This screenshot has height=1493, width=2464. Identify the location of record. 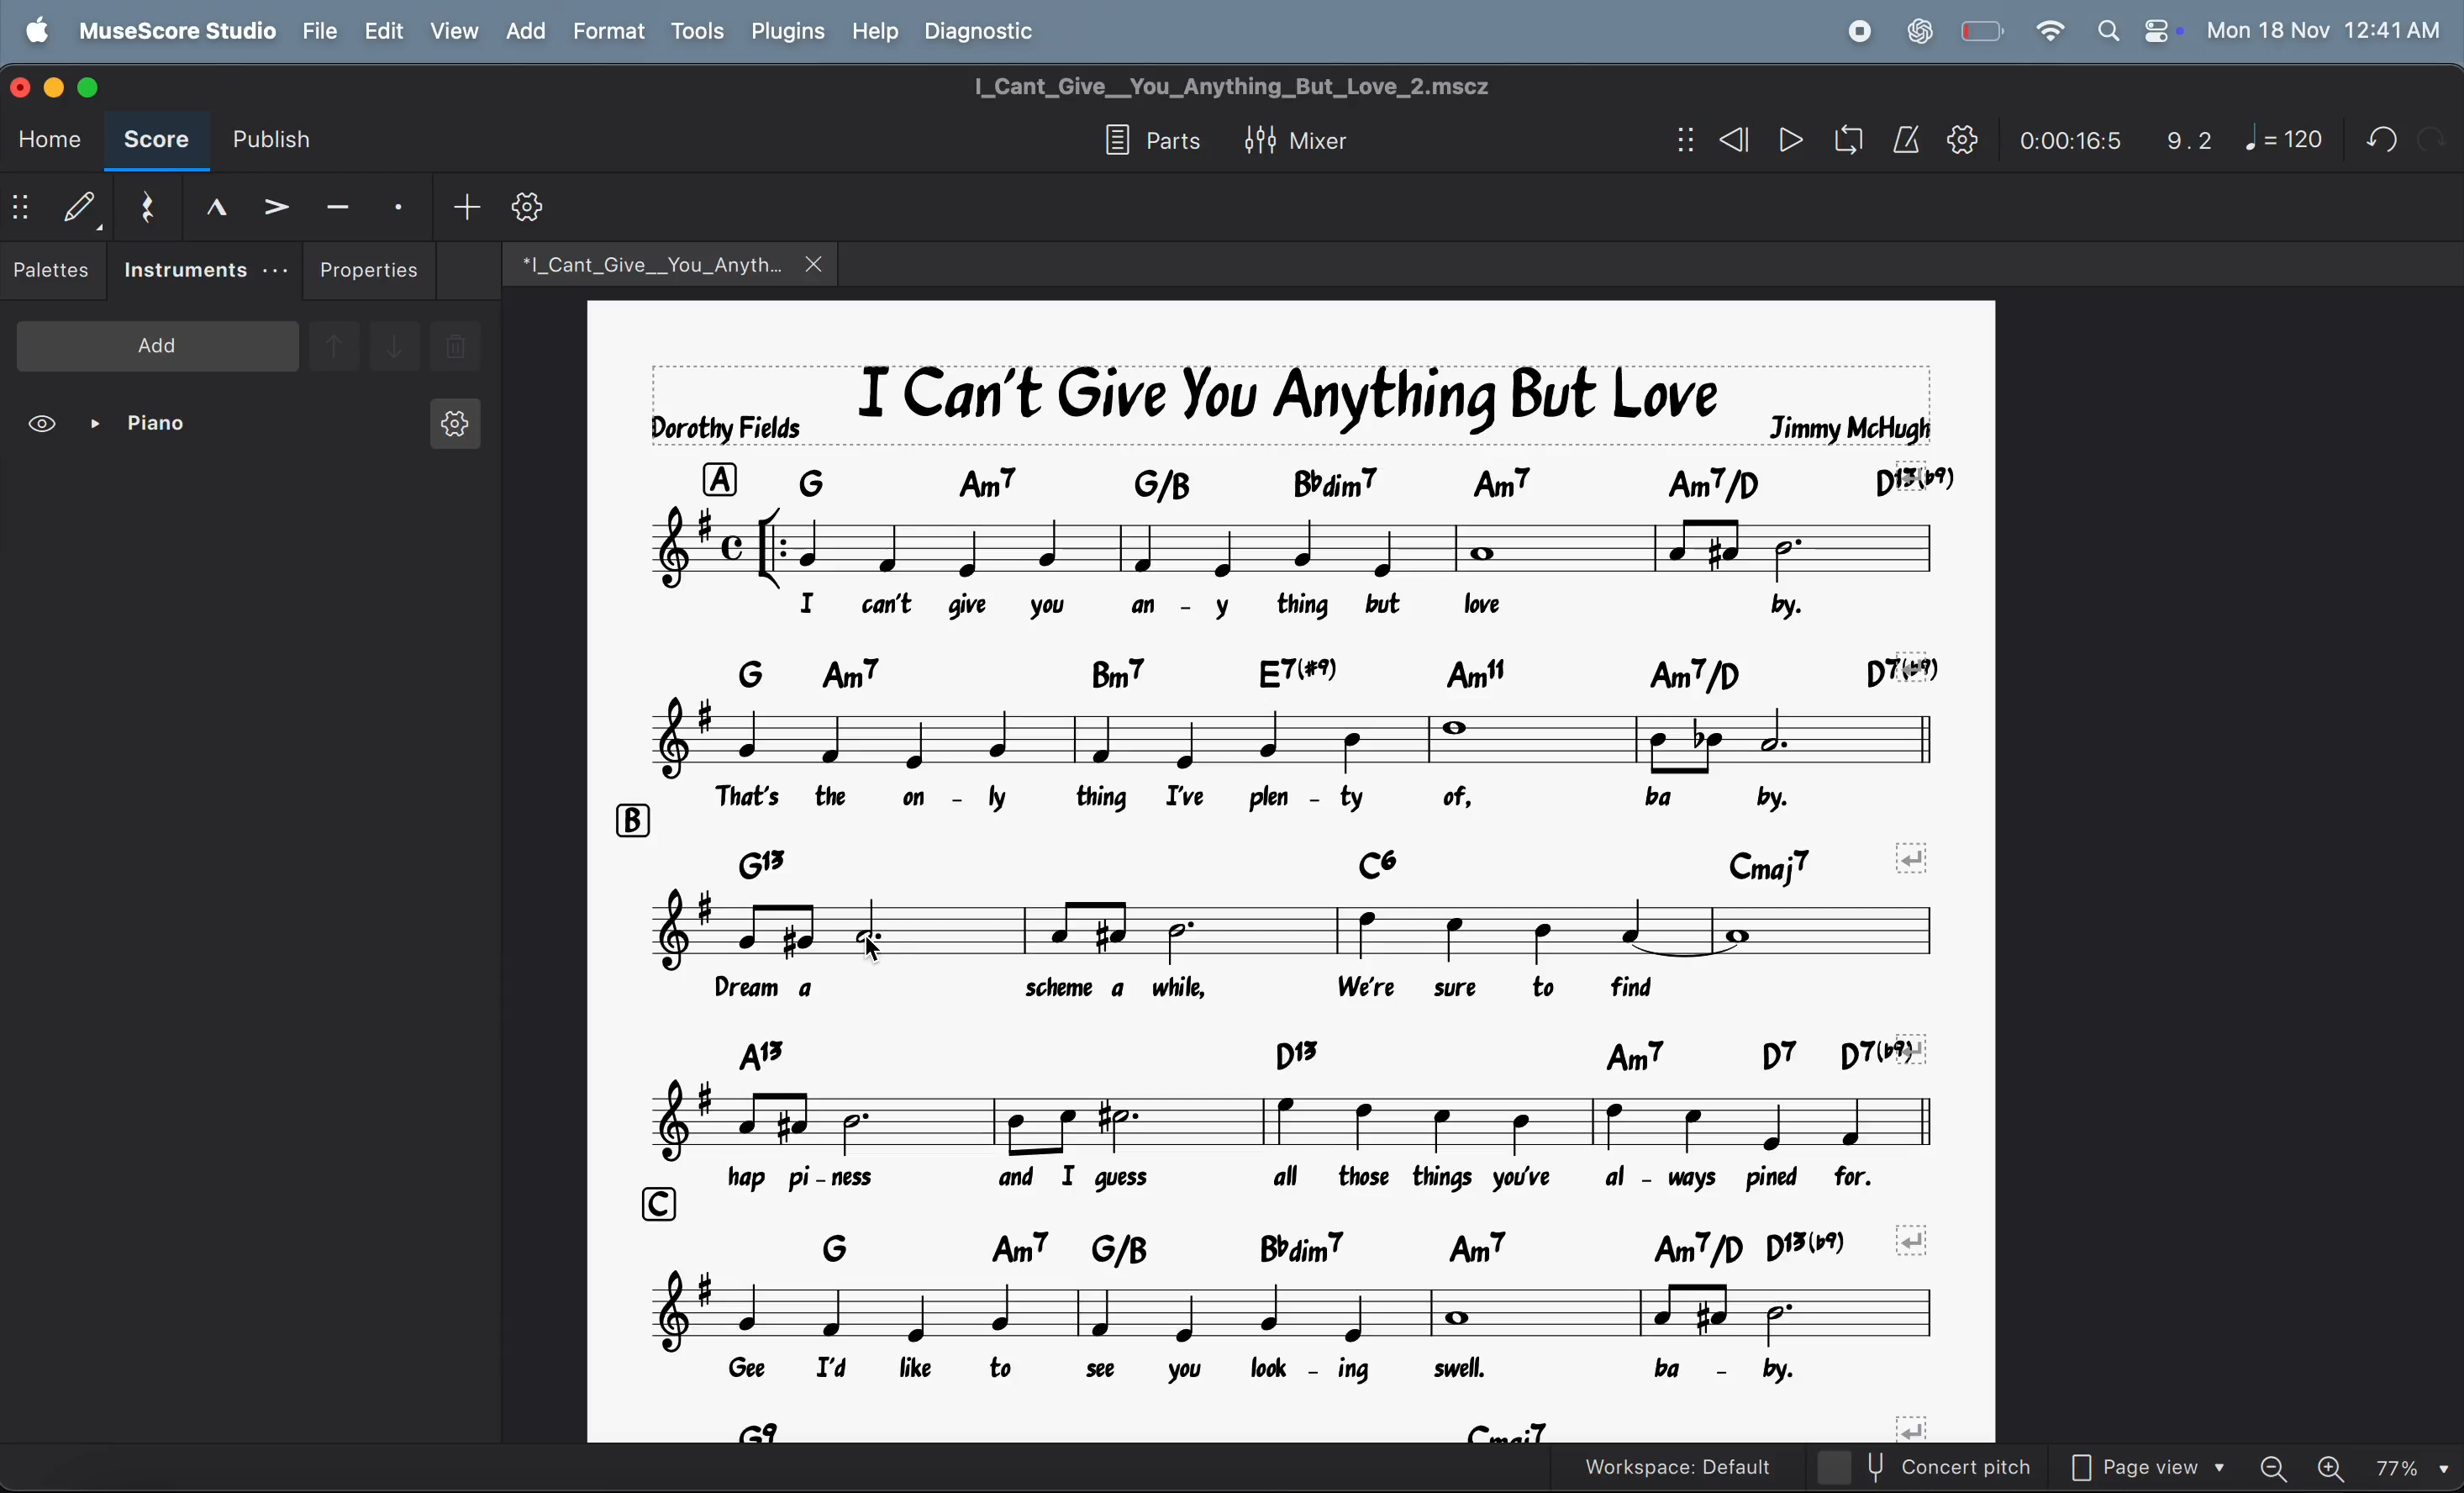
(1855, 29).